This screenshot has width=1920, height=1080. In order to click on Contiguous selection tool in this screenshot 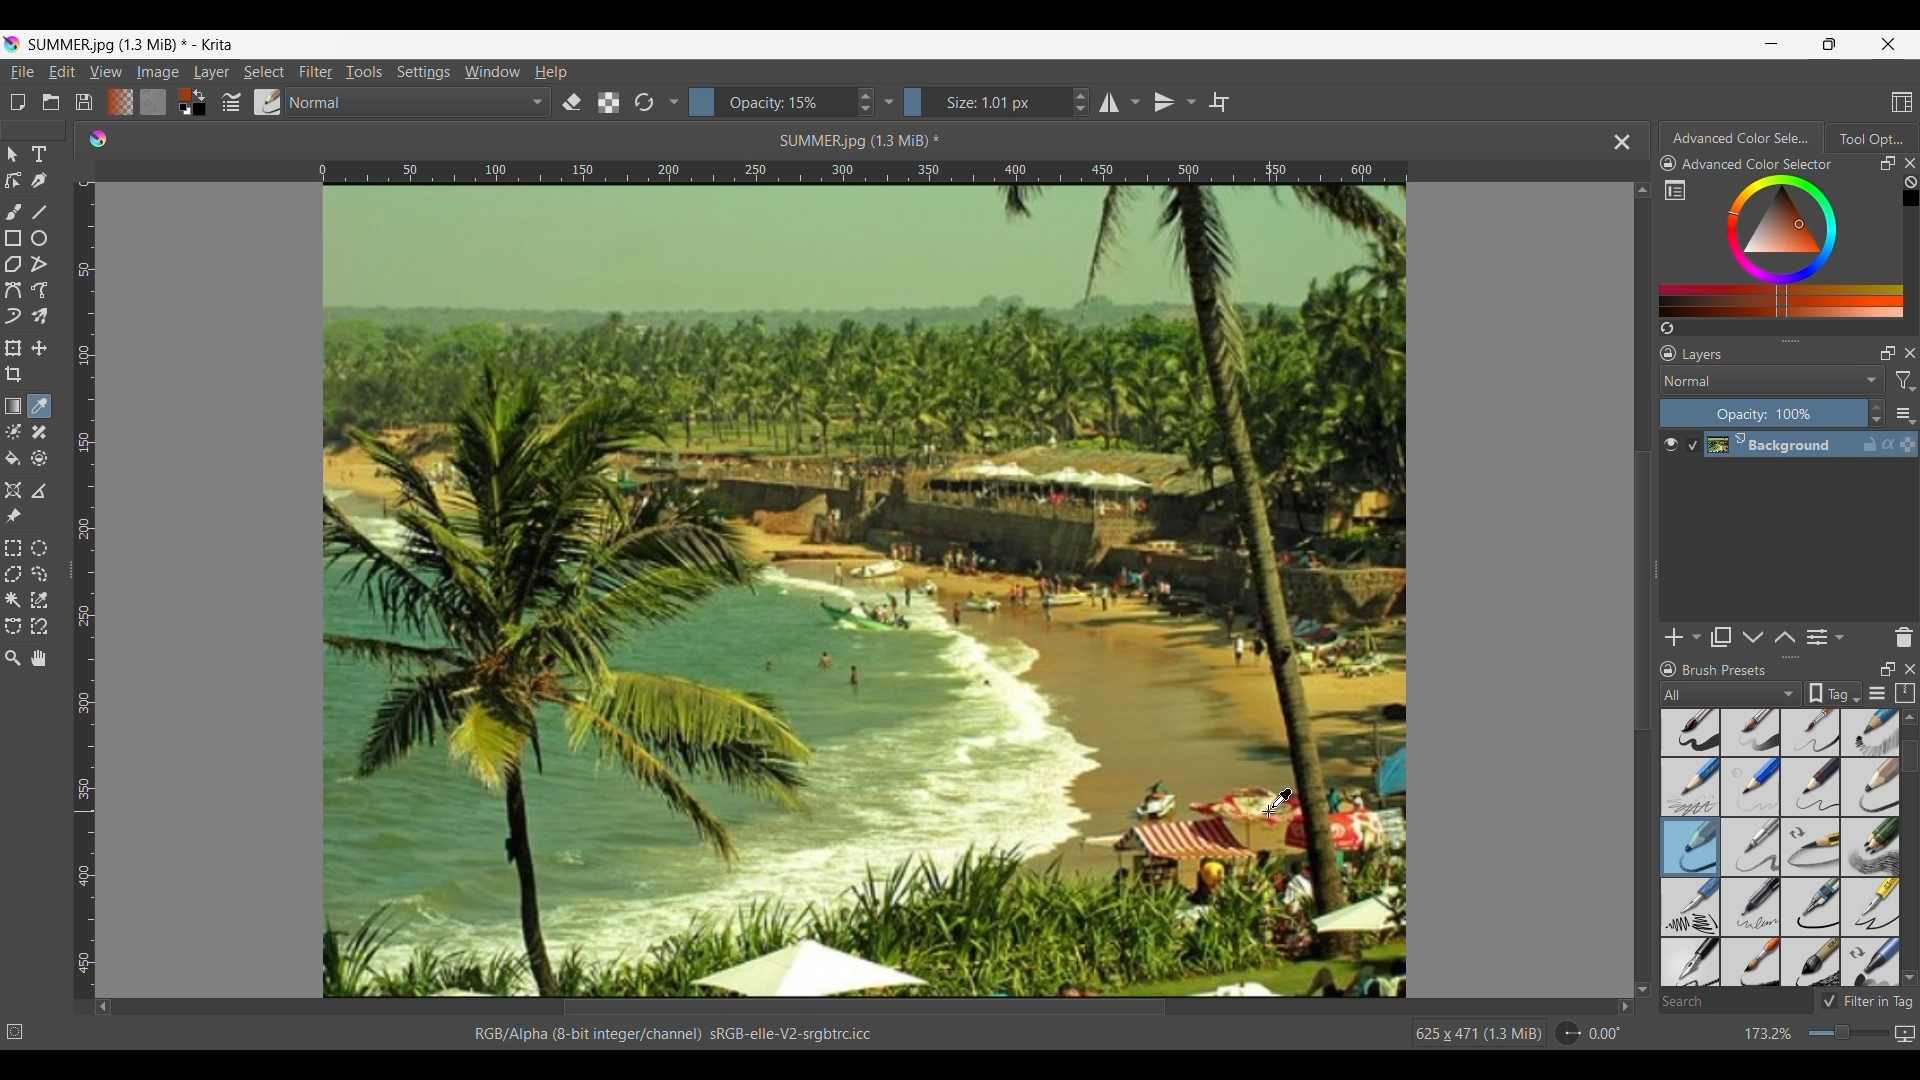, I will do `click(12, 601)`.